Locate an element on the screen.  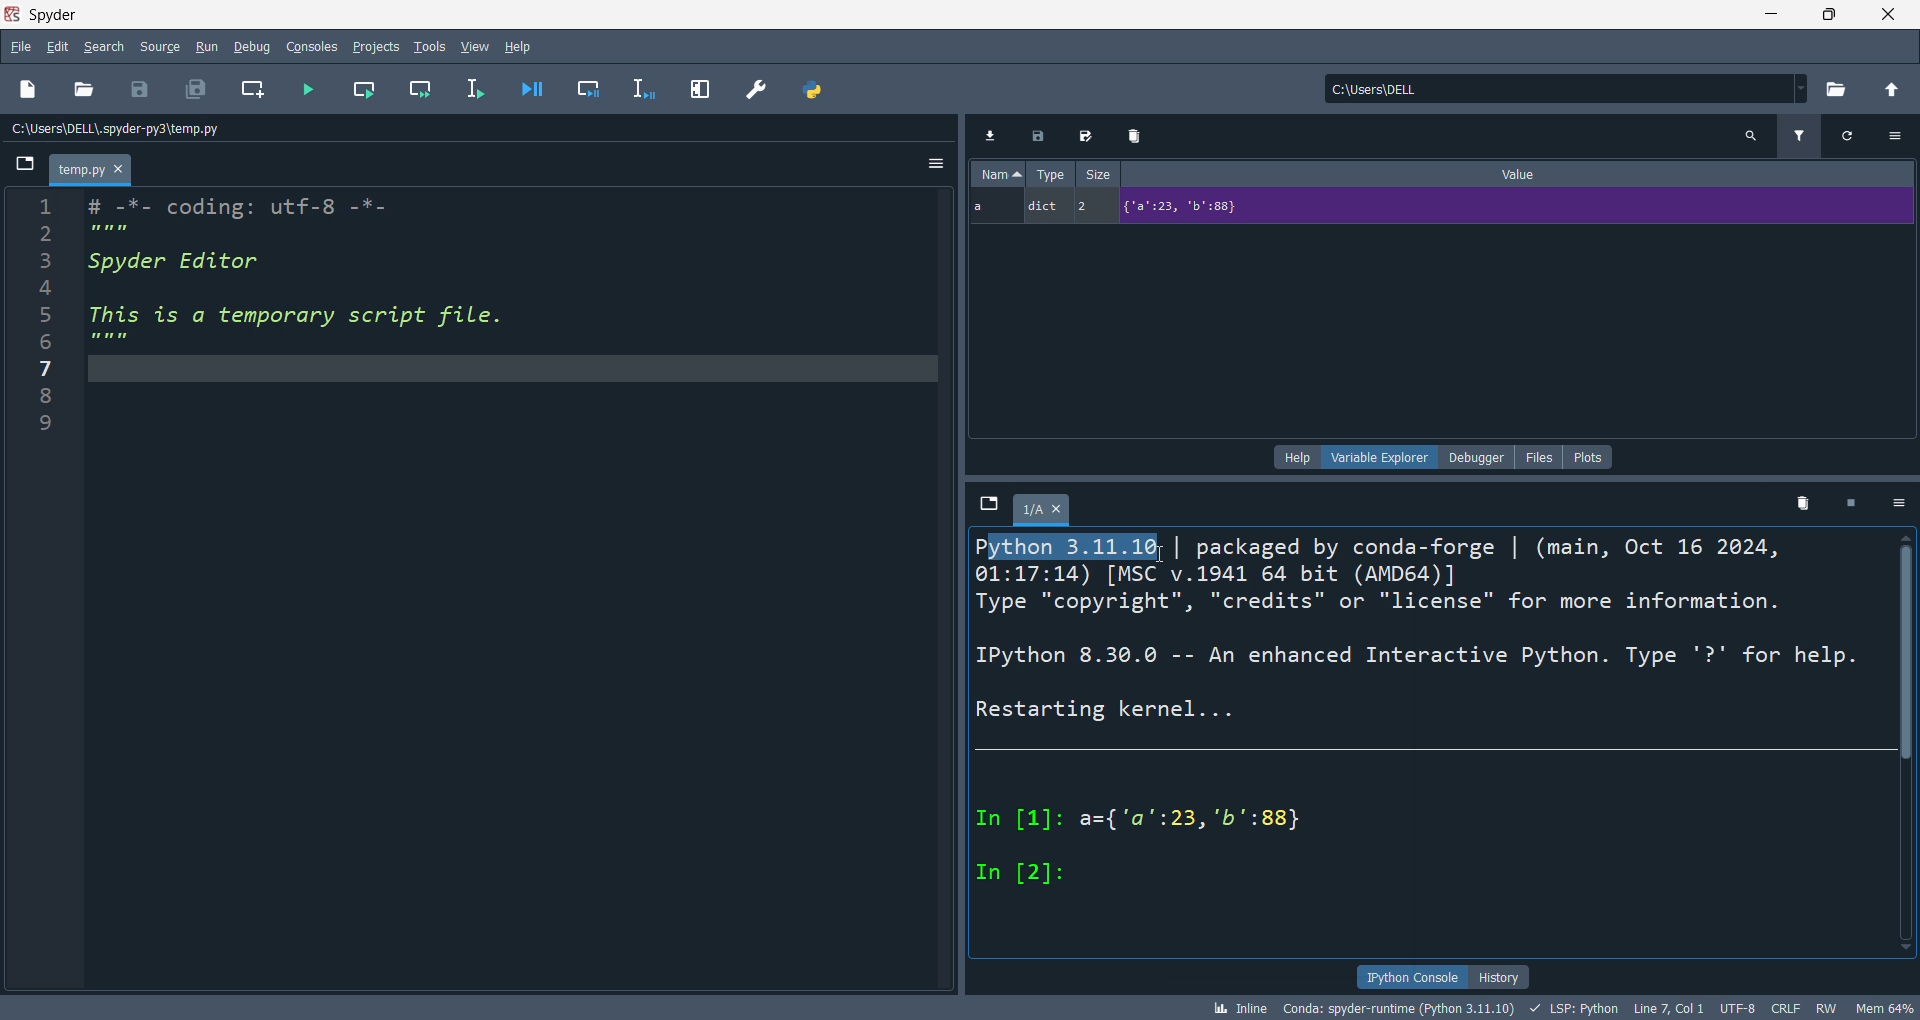
expand pane is located at coordinates (702, 90).